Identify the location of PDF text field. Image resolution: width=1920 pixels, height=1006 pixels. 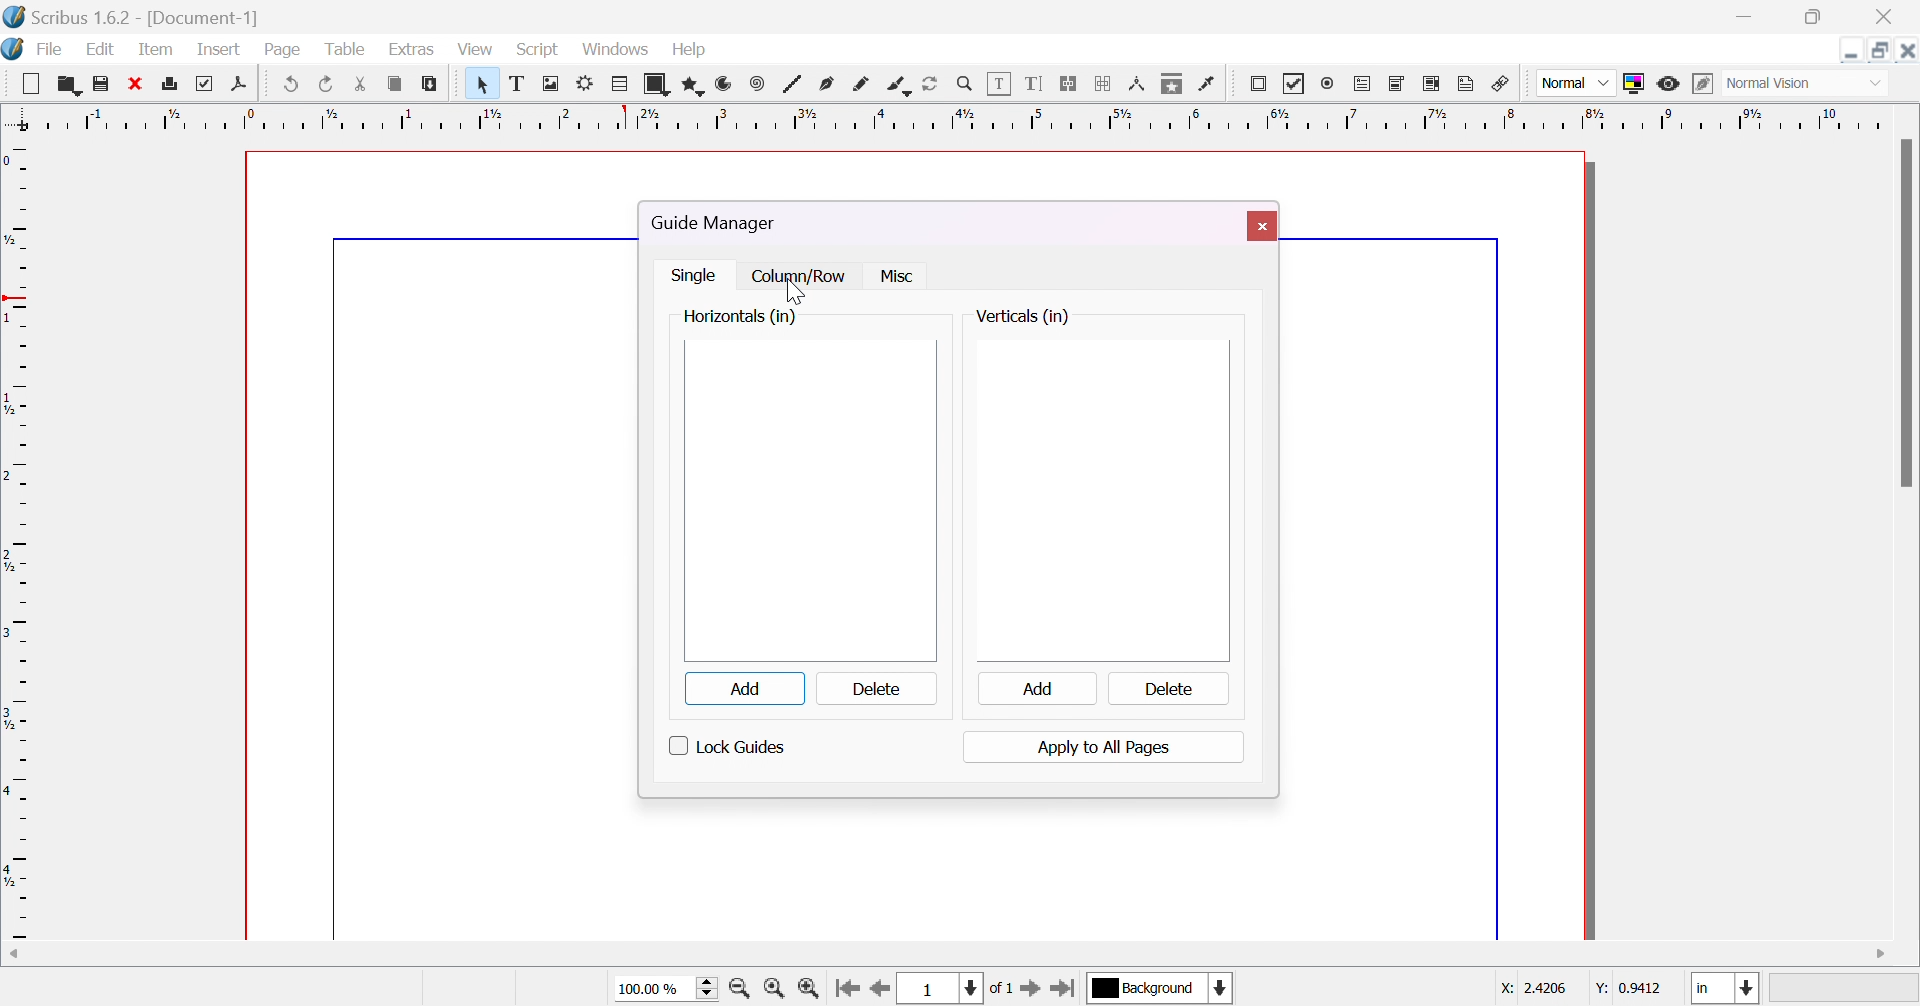
(1365, 85).